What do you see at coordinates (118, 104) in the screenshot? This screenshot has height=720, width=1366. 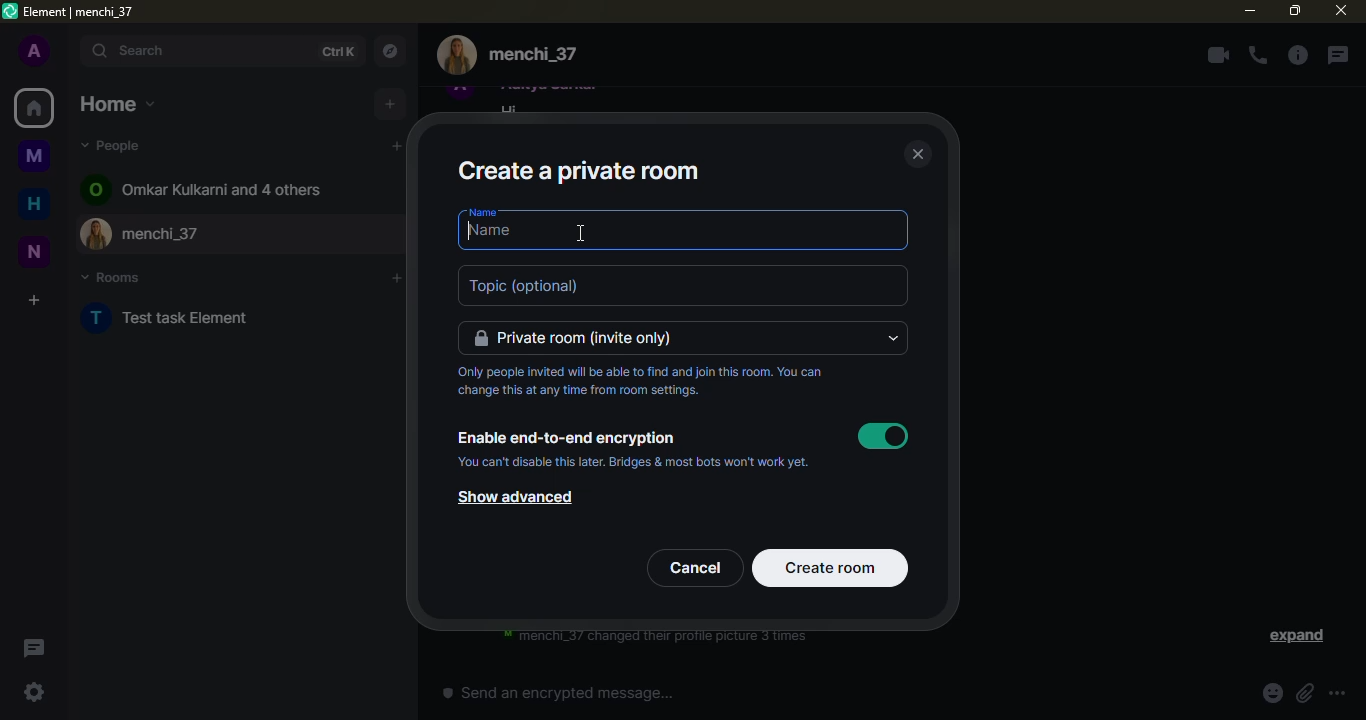 I see `home` at bounding box center [118, 104].